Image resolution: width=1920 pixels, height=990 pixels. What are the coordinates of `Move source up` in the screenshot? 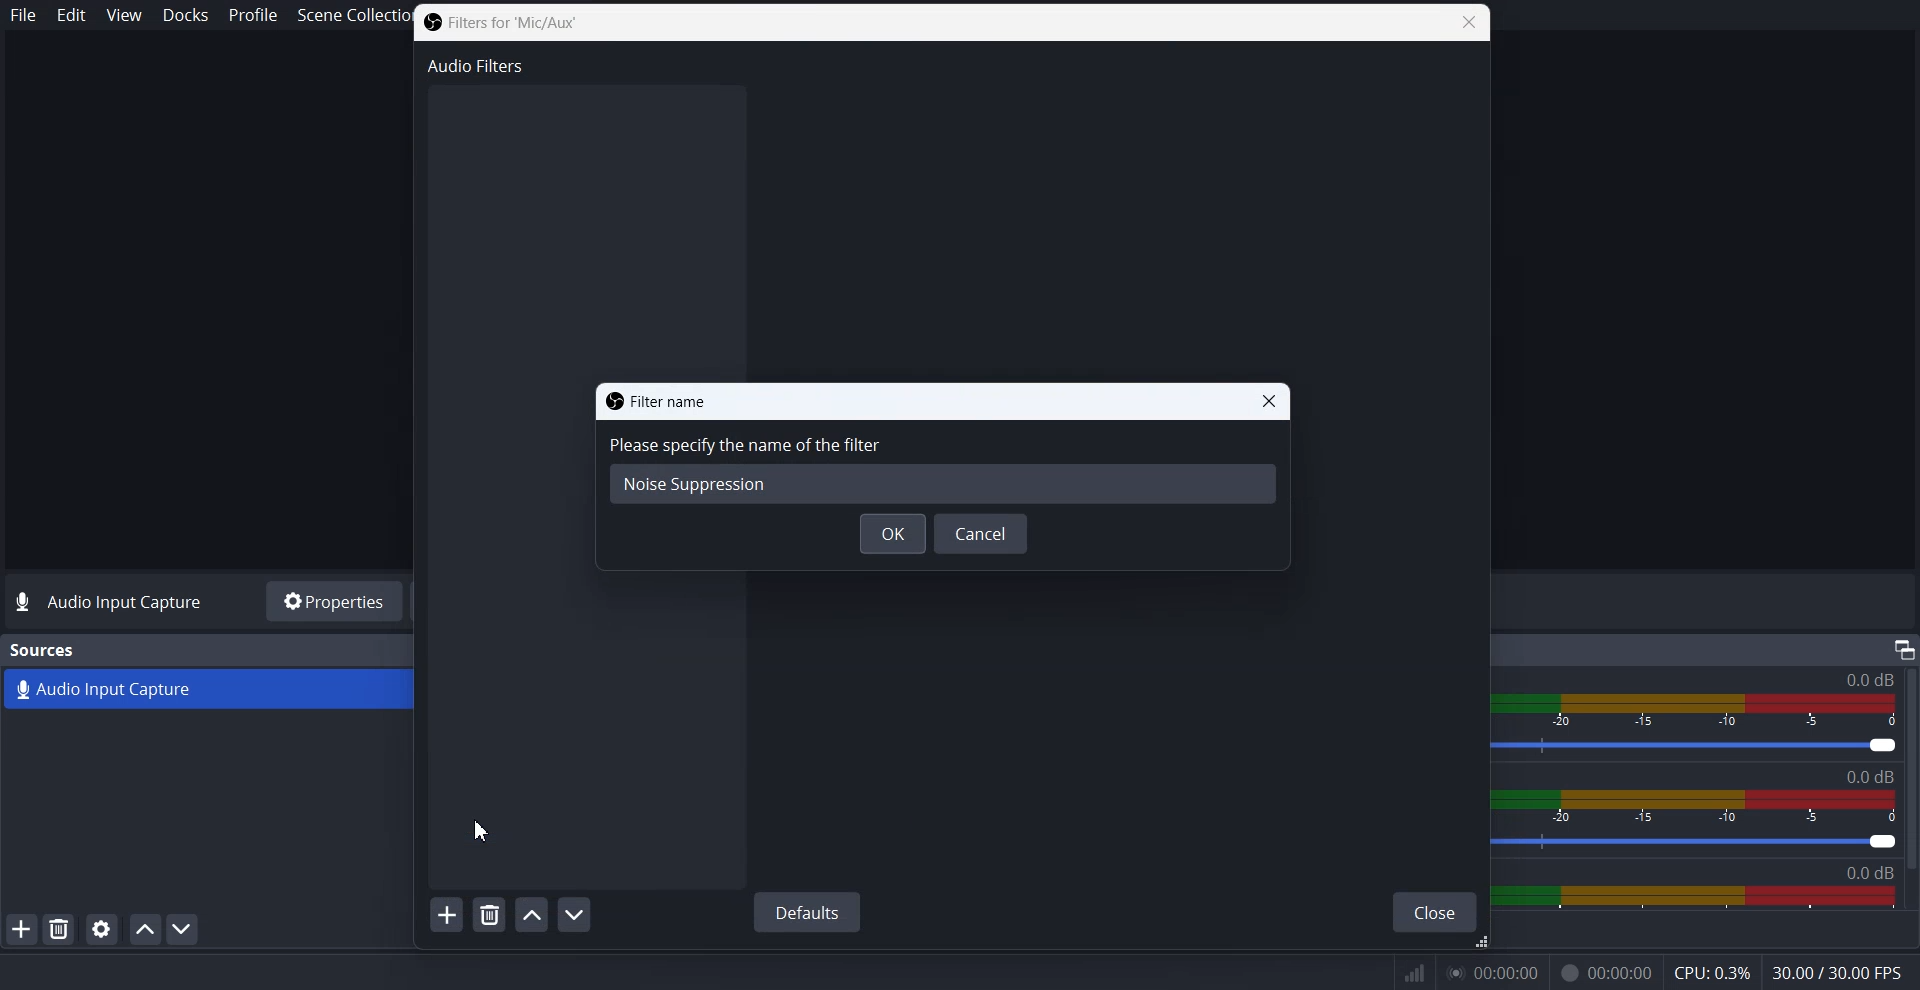 It's located at (145, 929).